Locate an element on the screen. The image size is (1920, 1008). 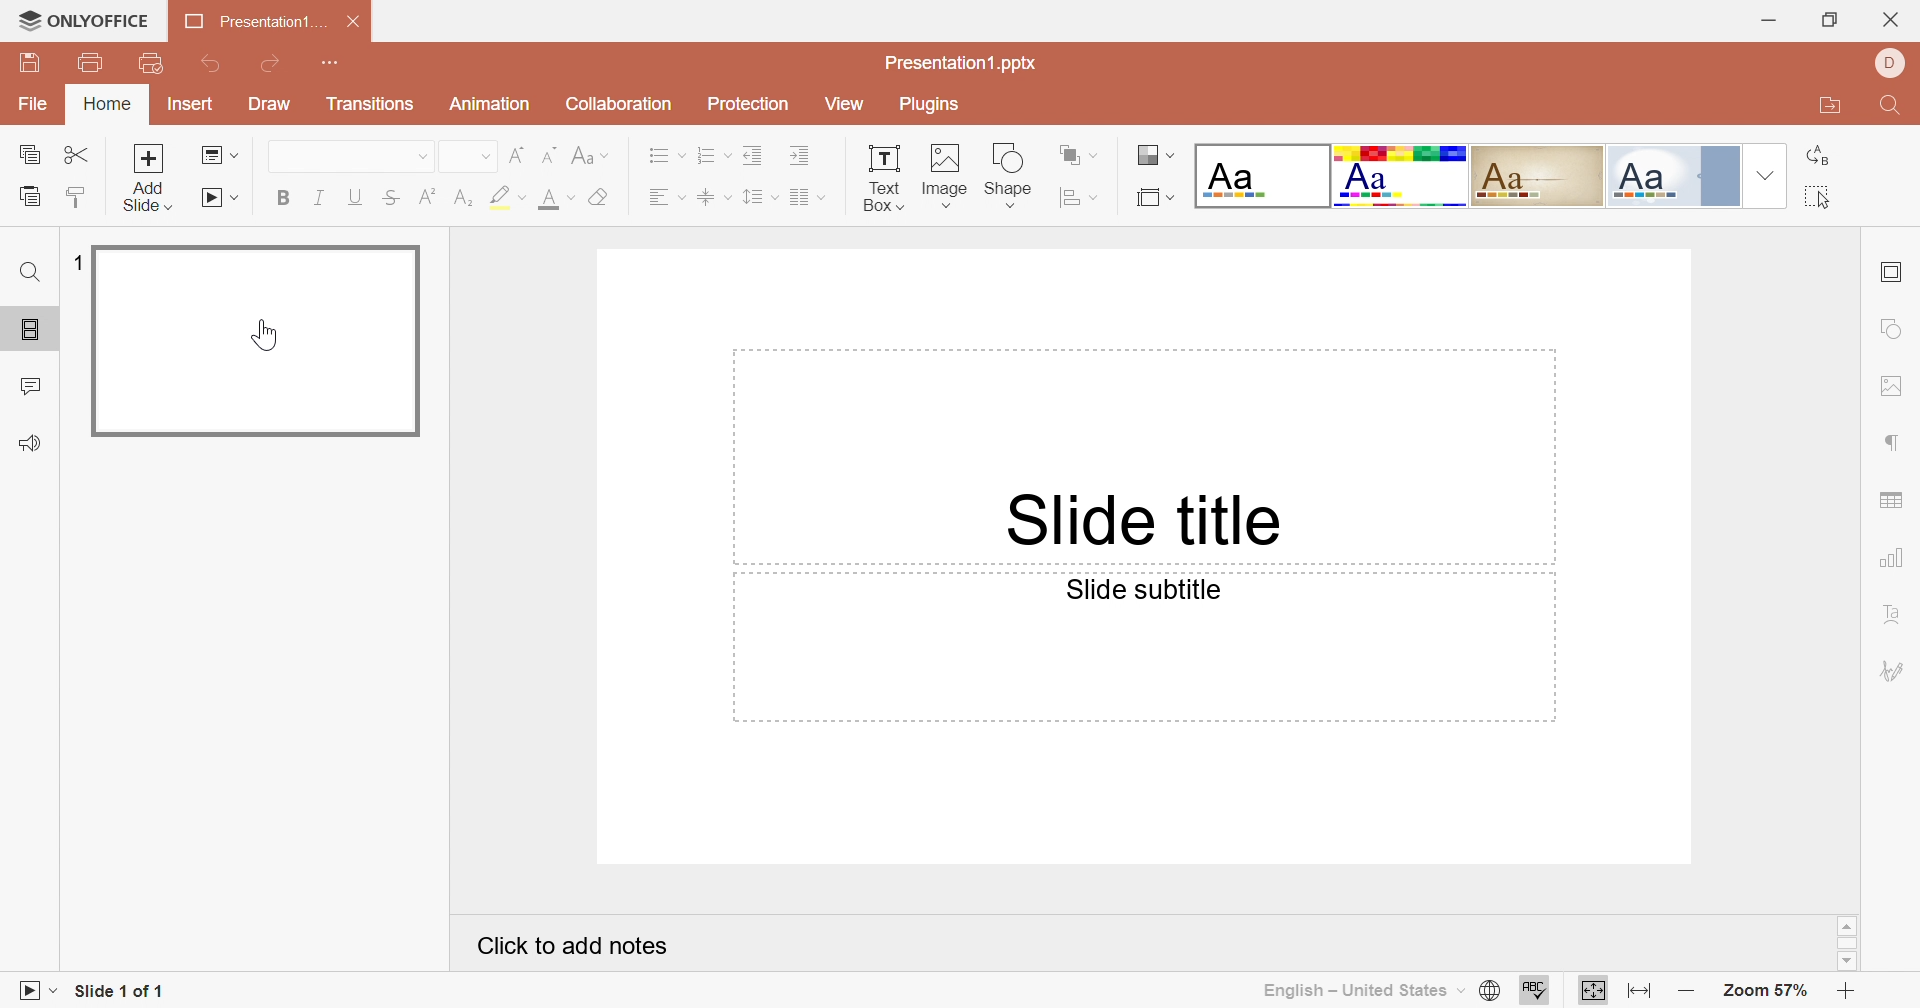
image is located at coordinates (947, 175).